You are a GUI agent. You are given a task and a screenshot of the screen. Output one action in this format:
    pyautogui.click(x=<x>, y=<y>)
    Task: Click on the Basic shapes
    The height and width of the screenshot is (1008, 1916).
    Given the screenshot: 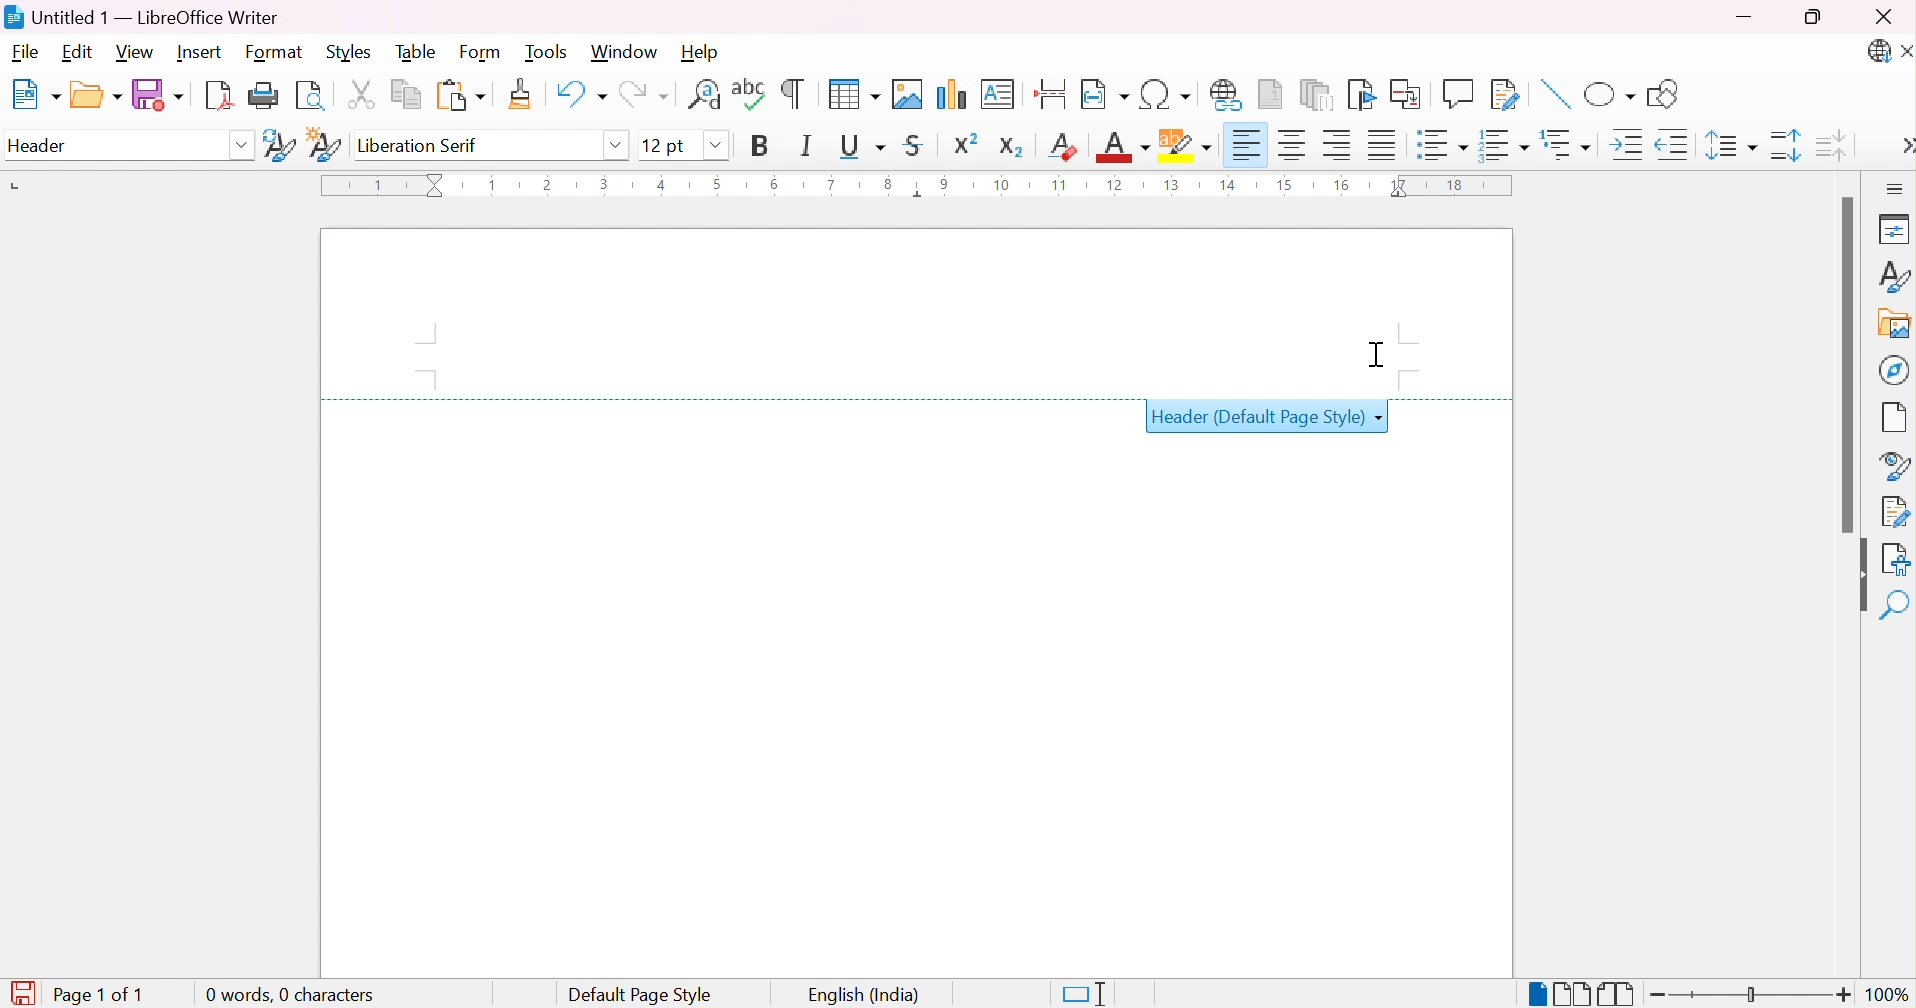 What is the action you would take?
    pyautogui.click(x=1610, y=96)
    